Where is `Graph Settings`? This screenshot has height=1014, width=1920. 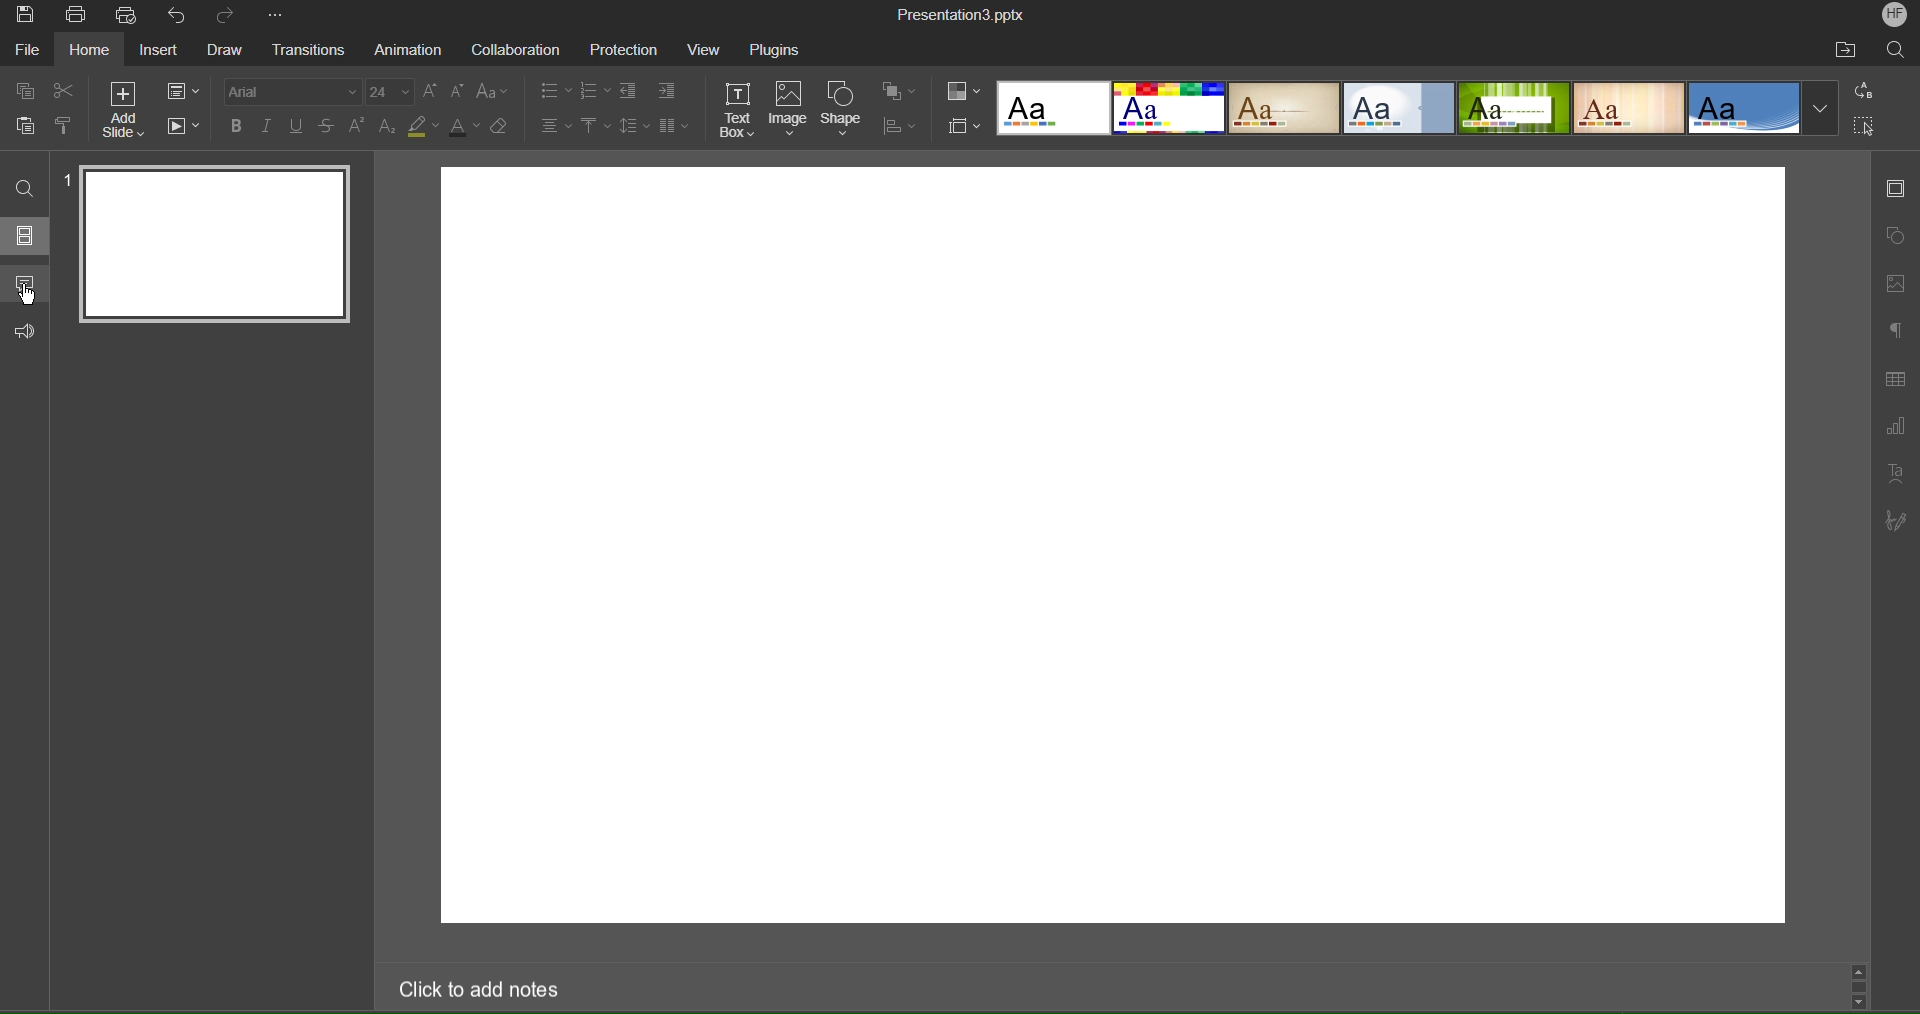
Graph Settings is located at coordinates (1895, 428).